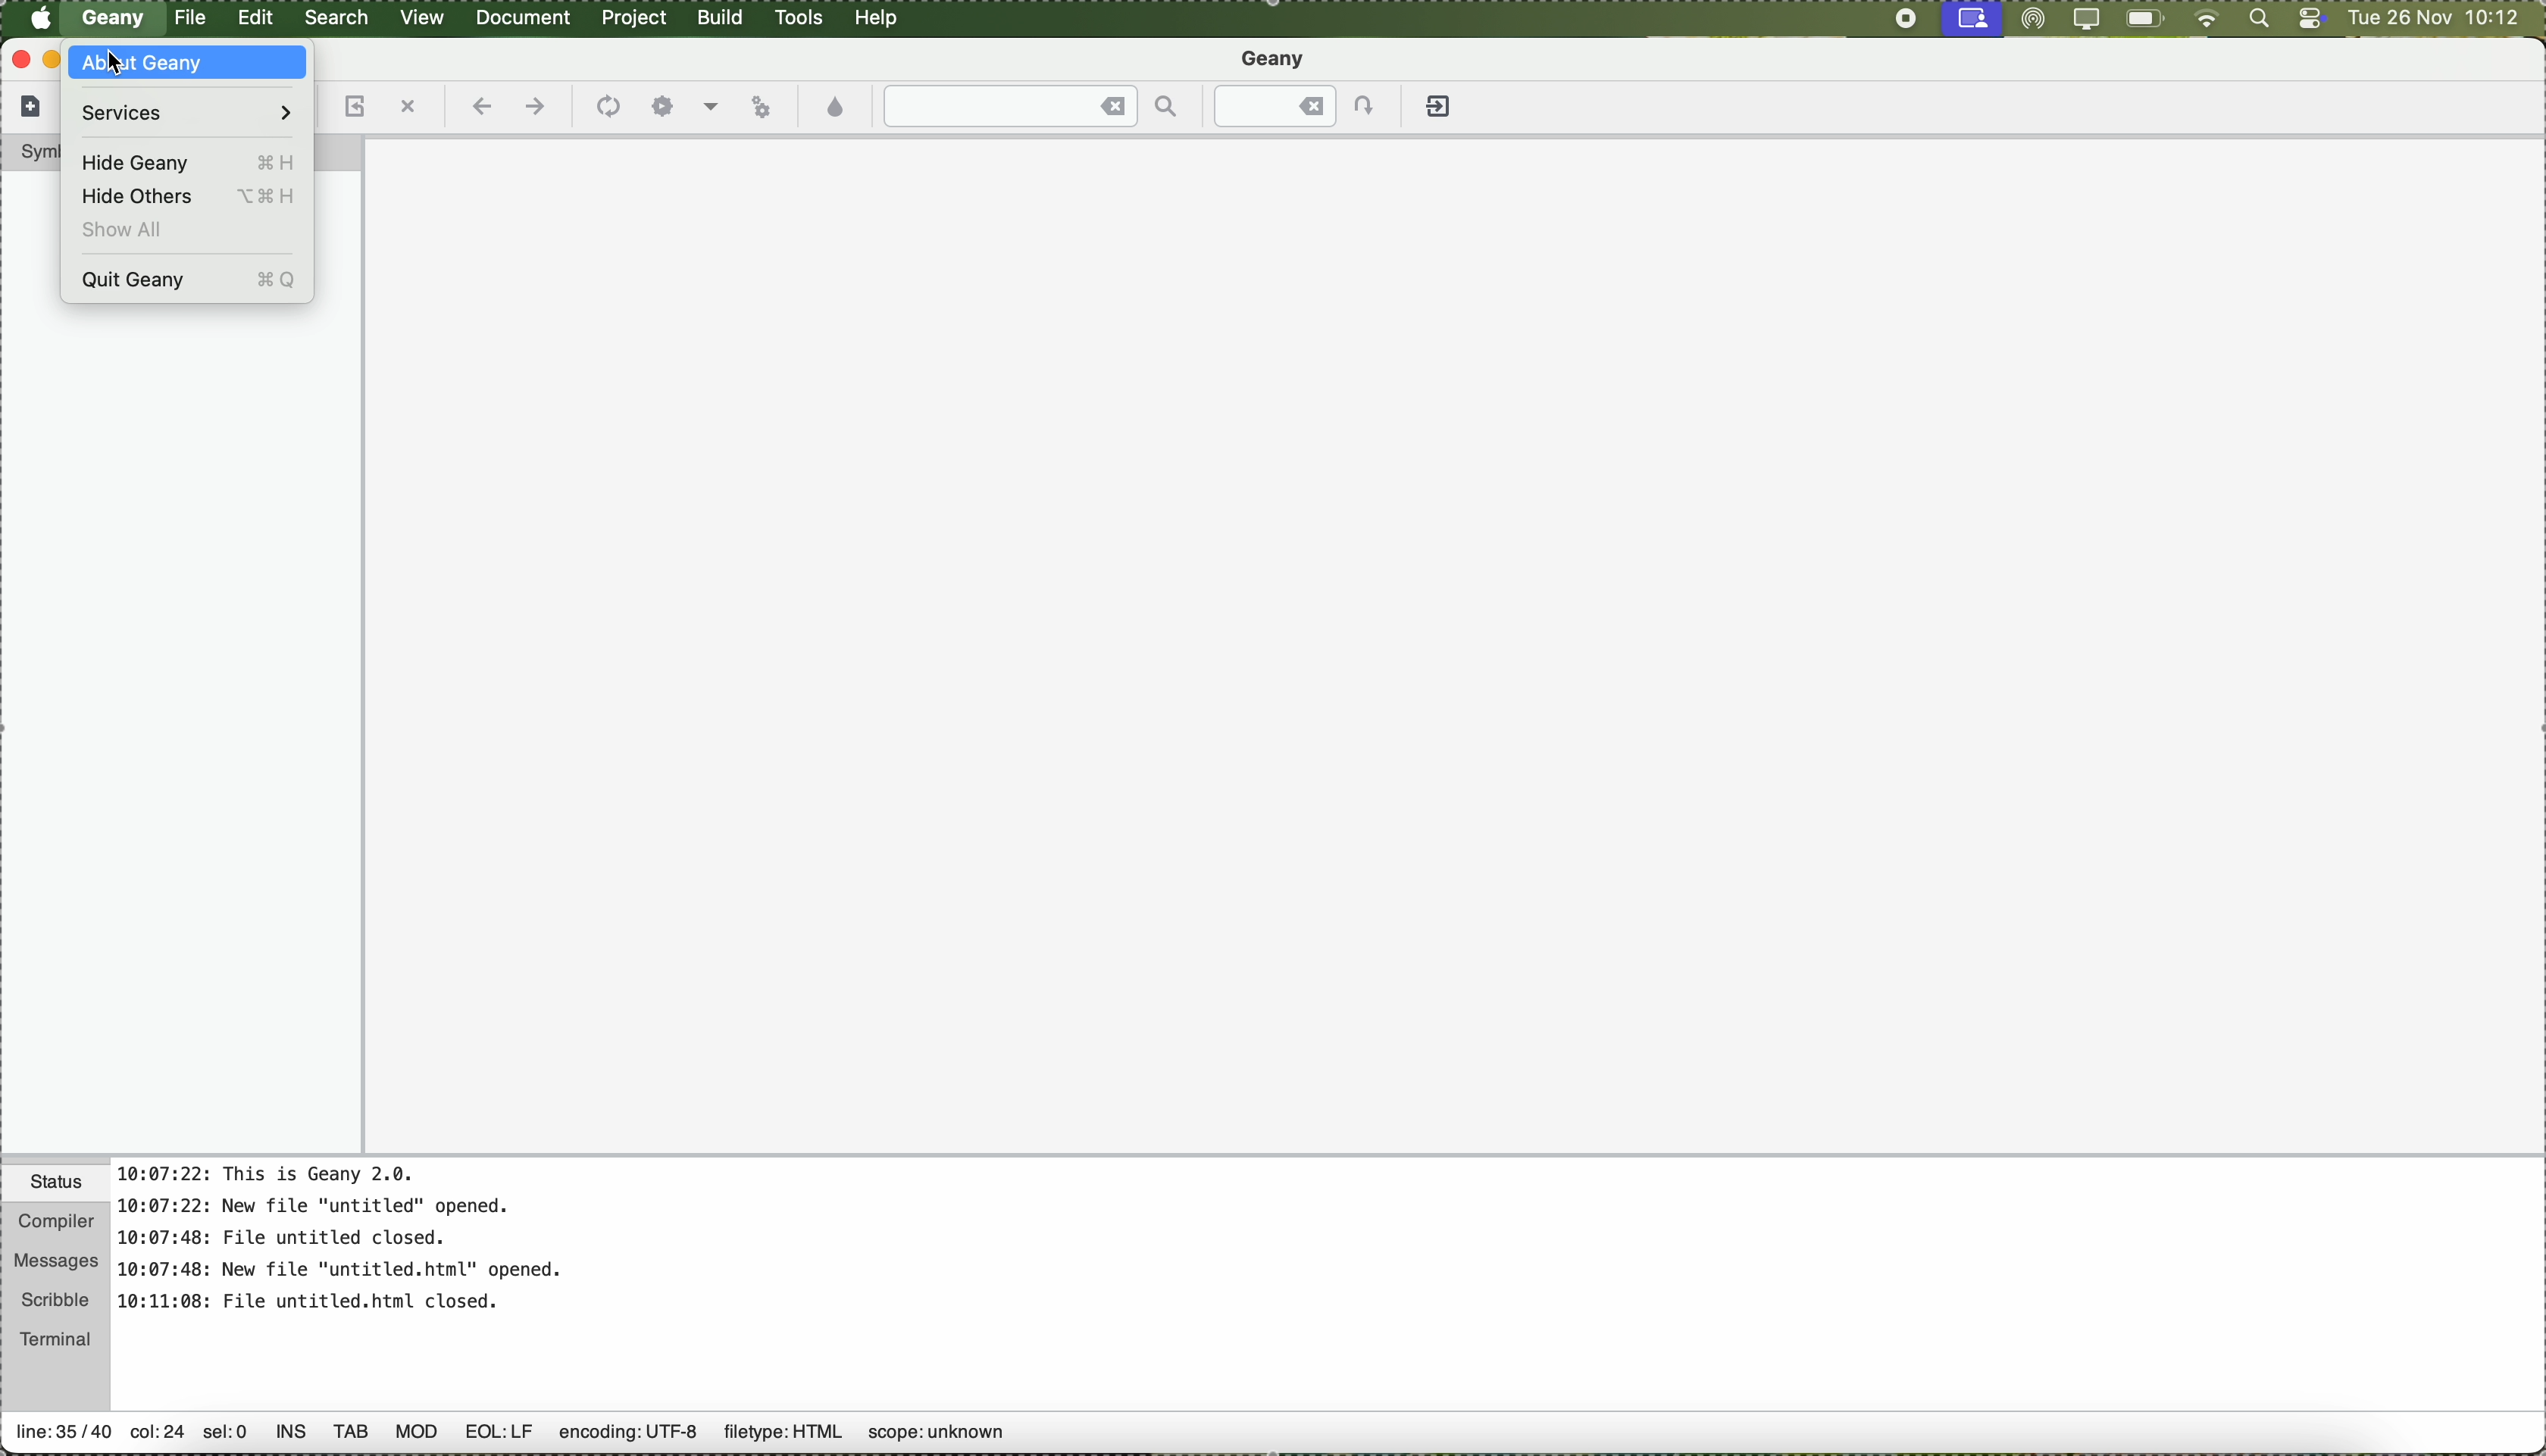  Describe the element at coordinates (640, 19) in the screenshot. I see `project` at that location.